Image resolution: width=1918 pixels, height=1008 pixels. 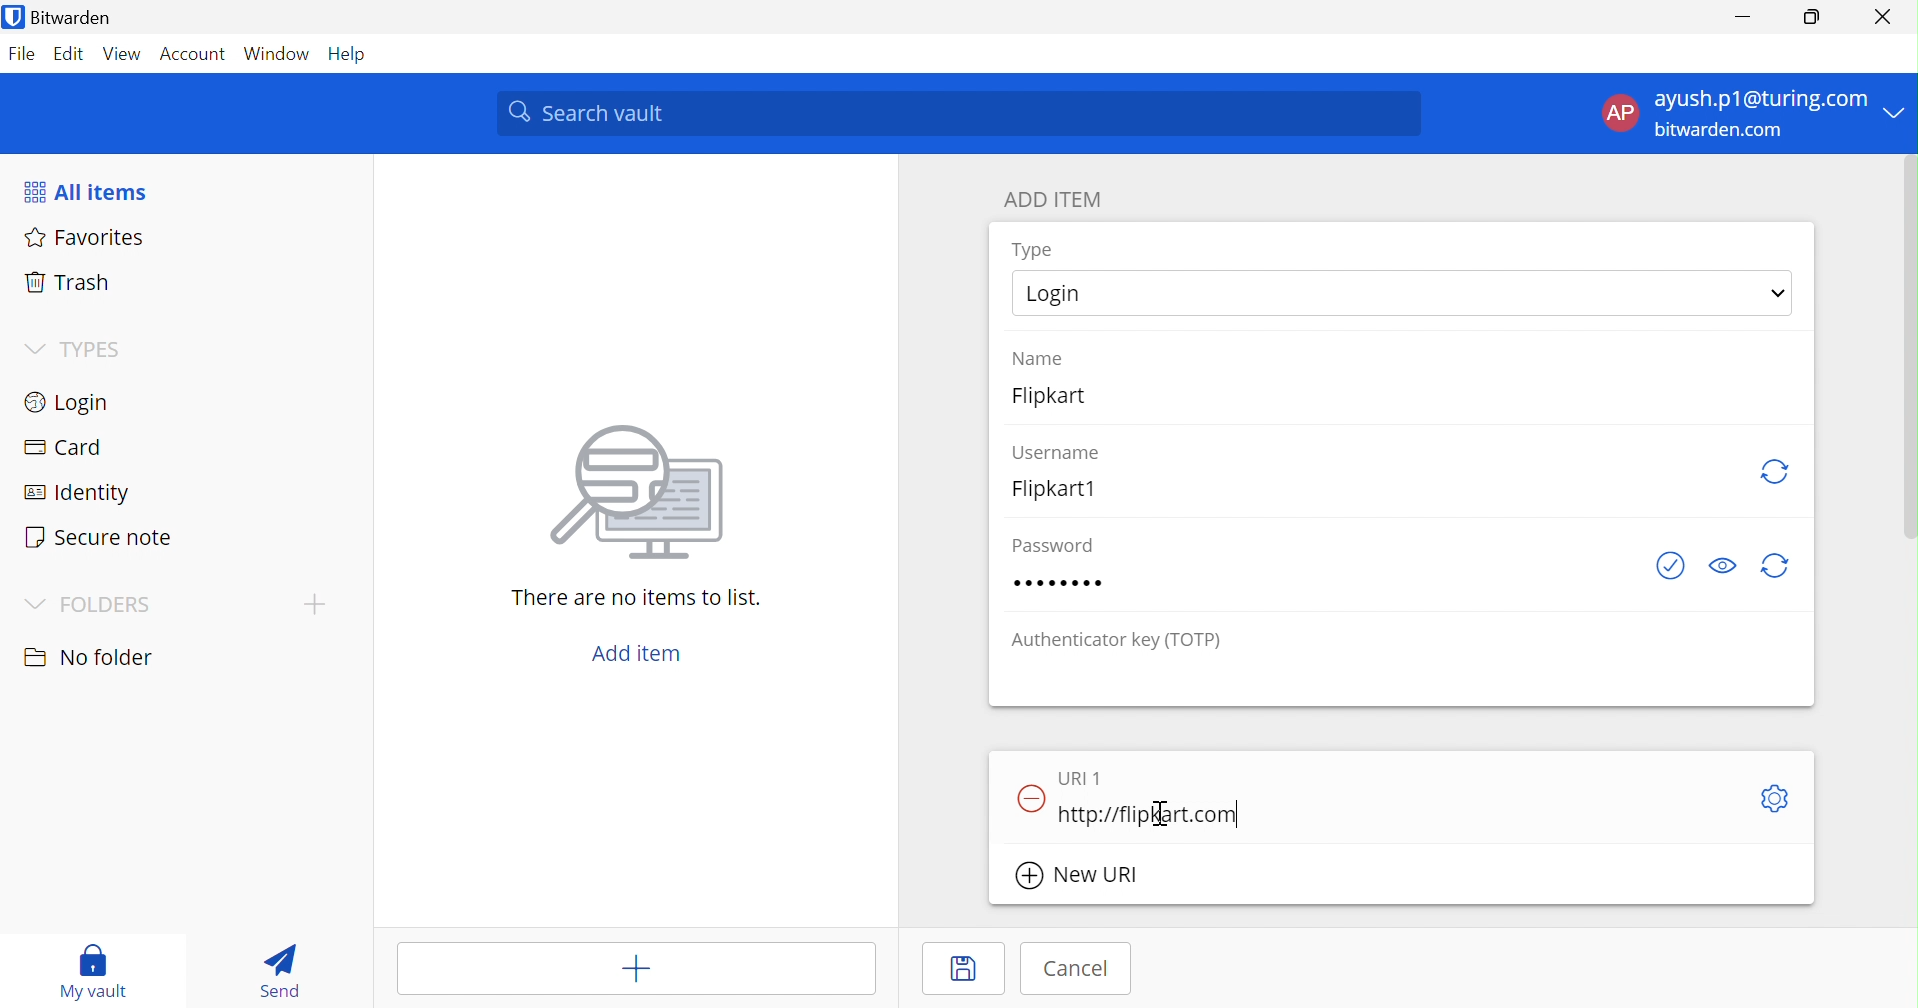 I want to click on image, so click(x=646, y=493).